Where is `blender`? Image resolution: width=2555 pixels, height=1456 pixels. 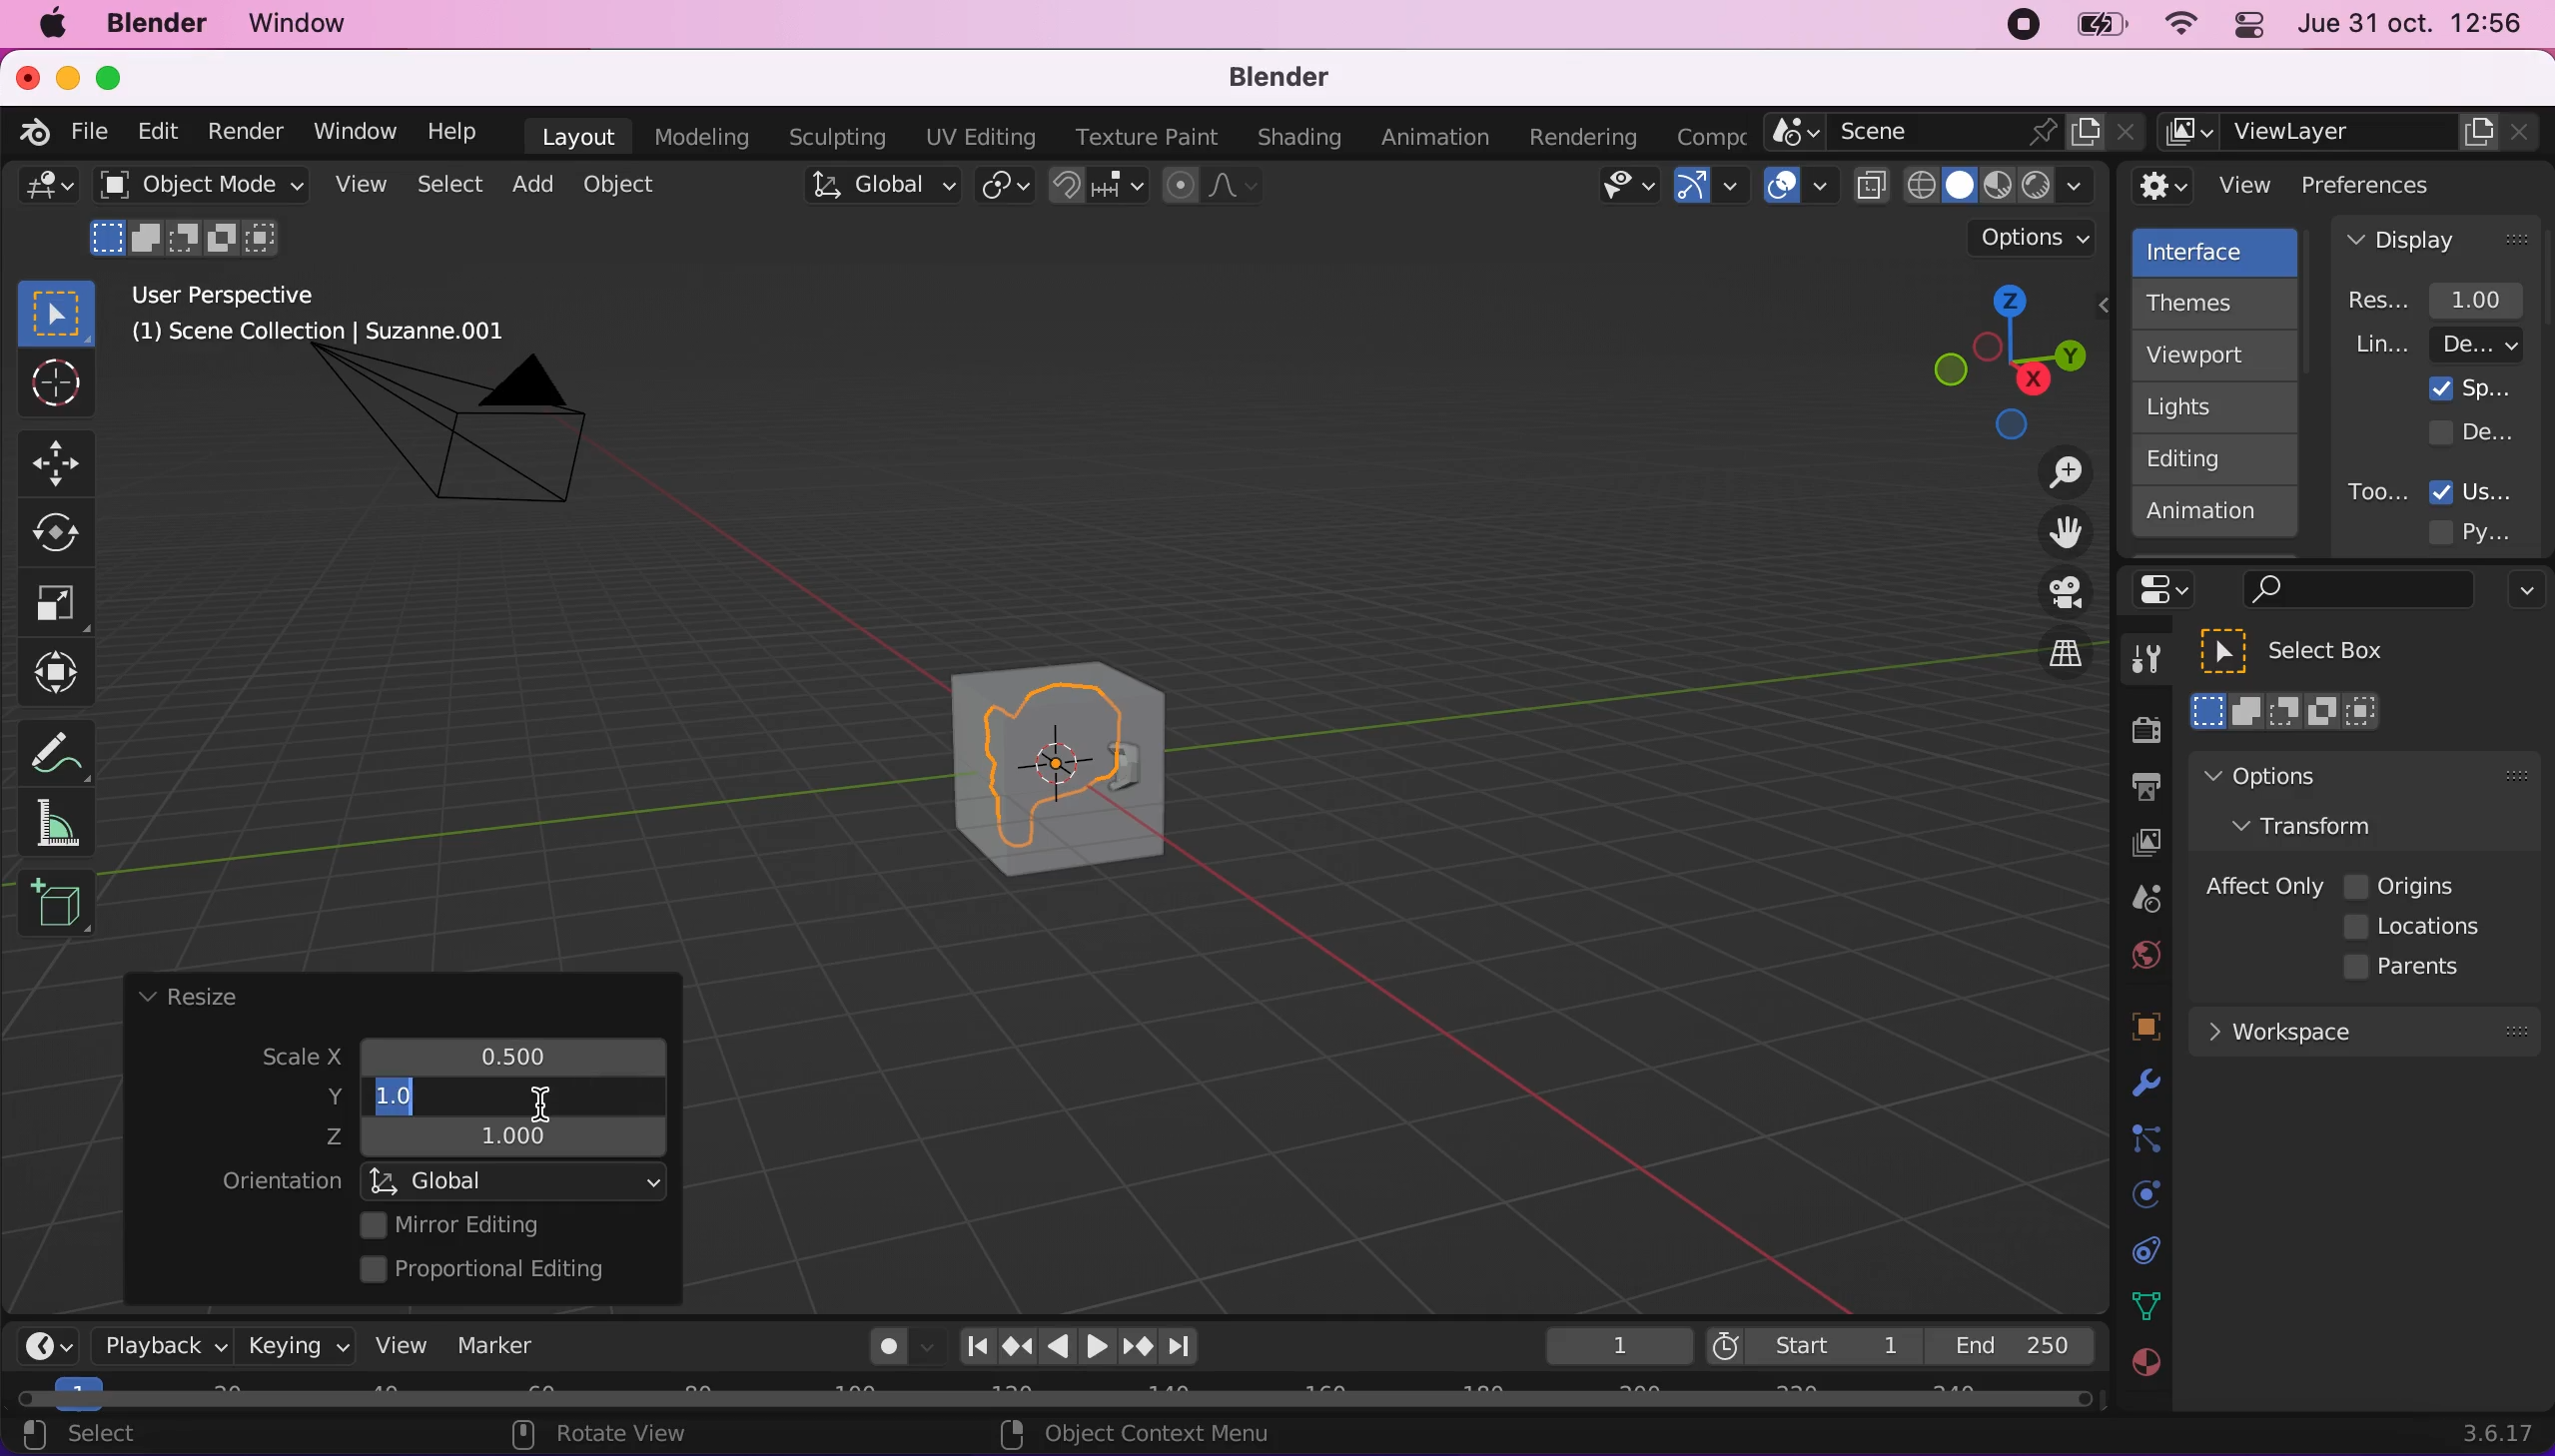 blender is located at coordinates (27, 129).